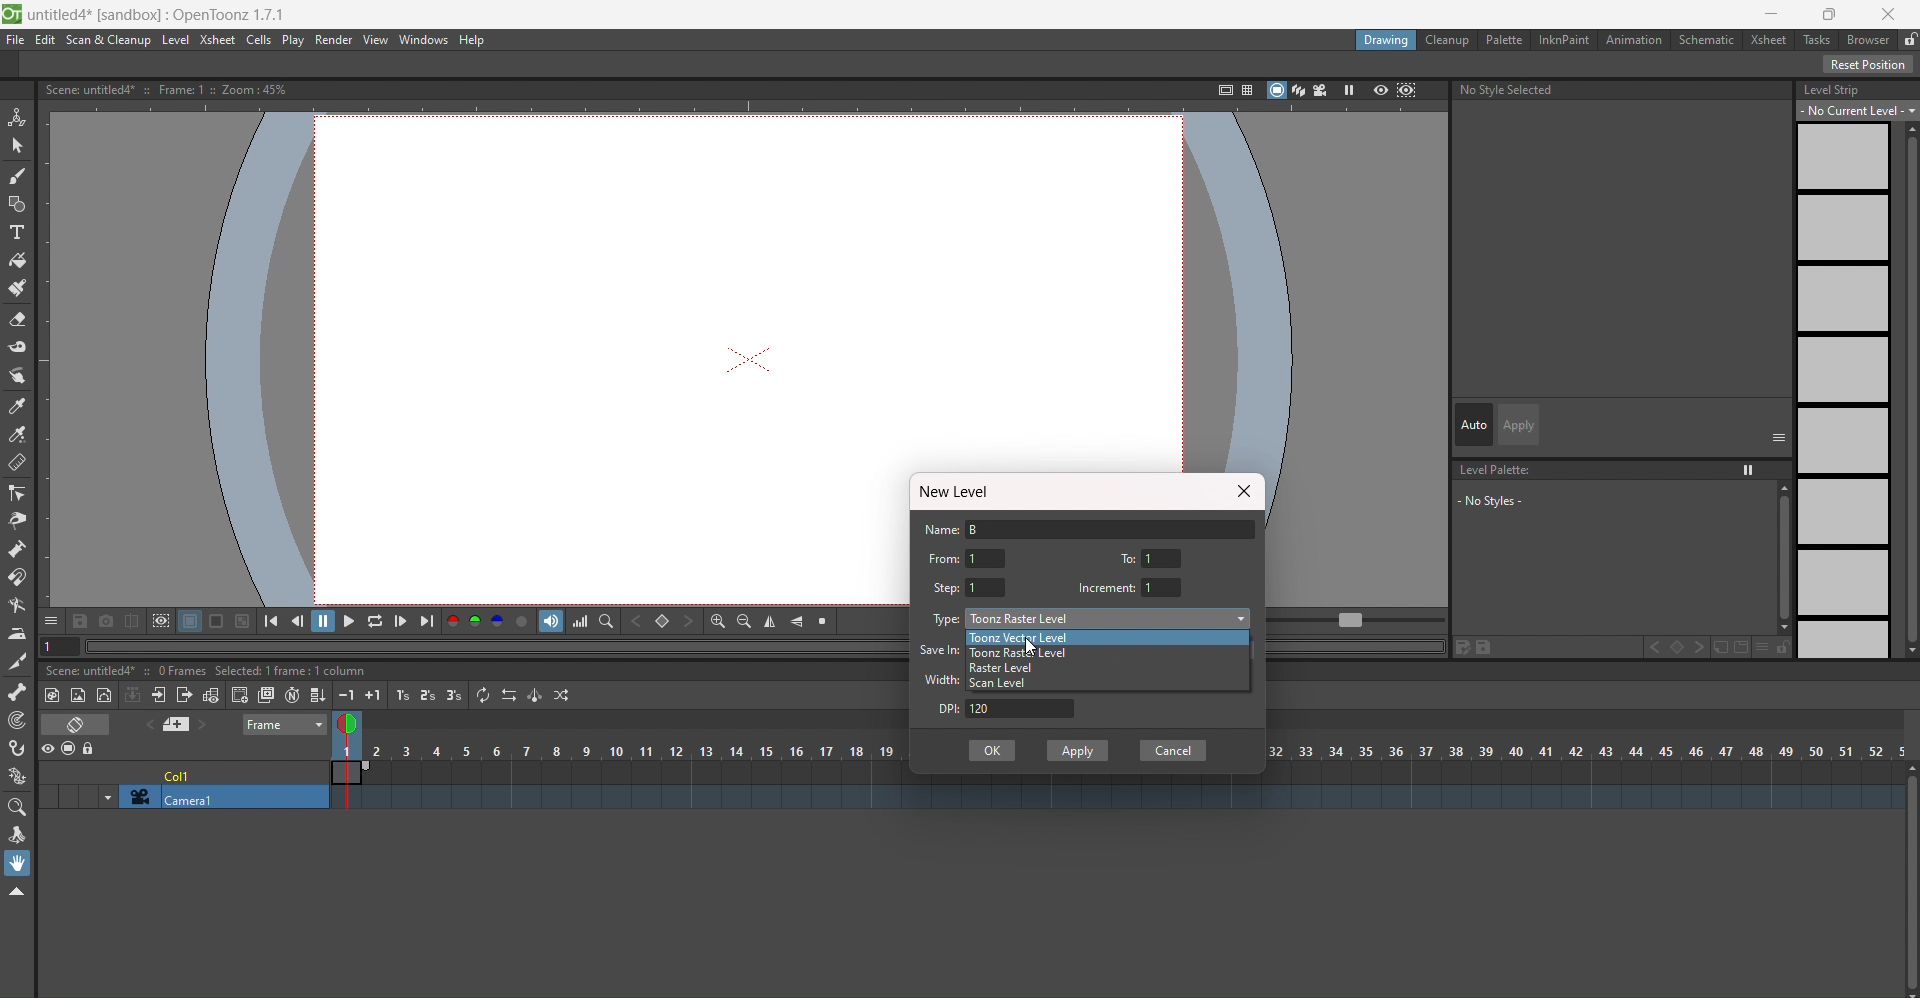  What do you see at coordinates (1387, 42) in the screenshot?
I see `drawing` at bounding box center [1387, 42].